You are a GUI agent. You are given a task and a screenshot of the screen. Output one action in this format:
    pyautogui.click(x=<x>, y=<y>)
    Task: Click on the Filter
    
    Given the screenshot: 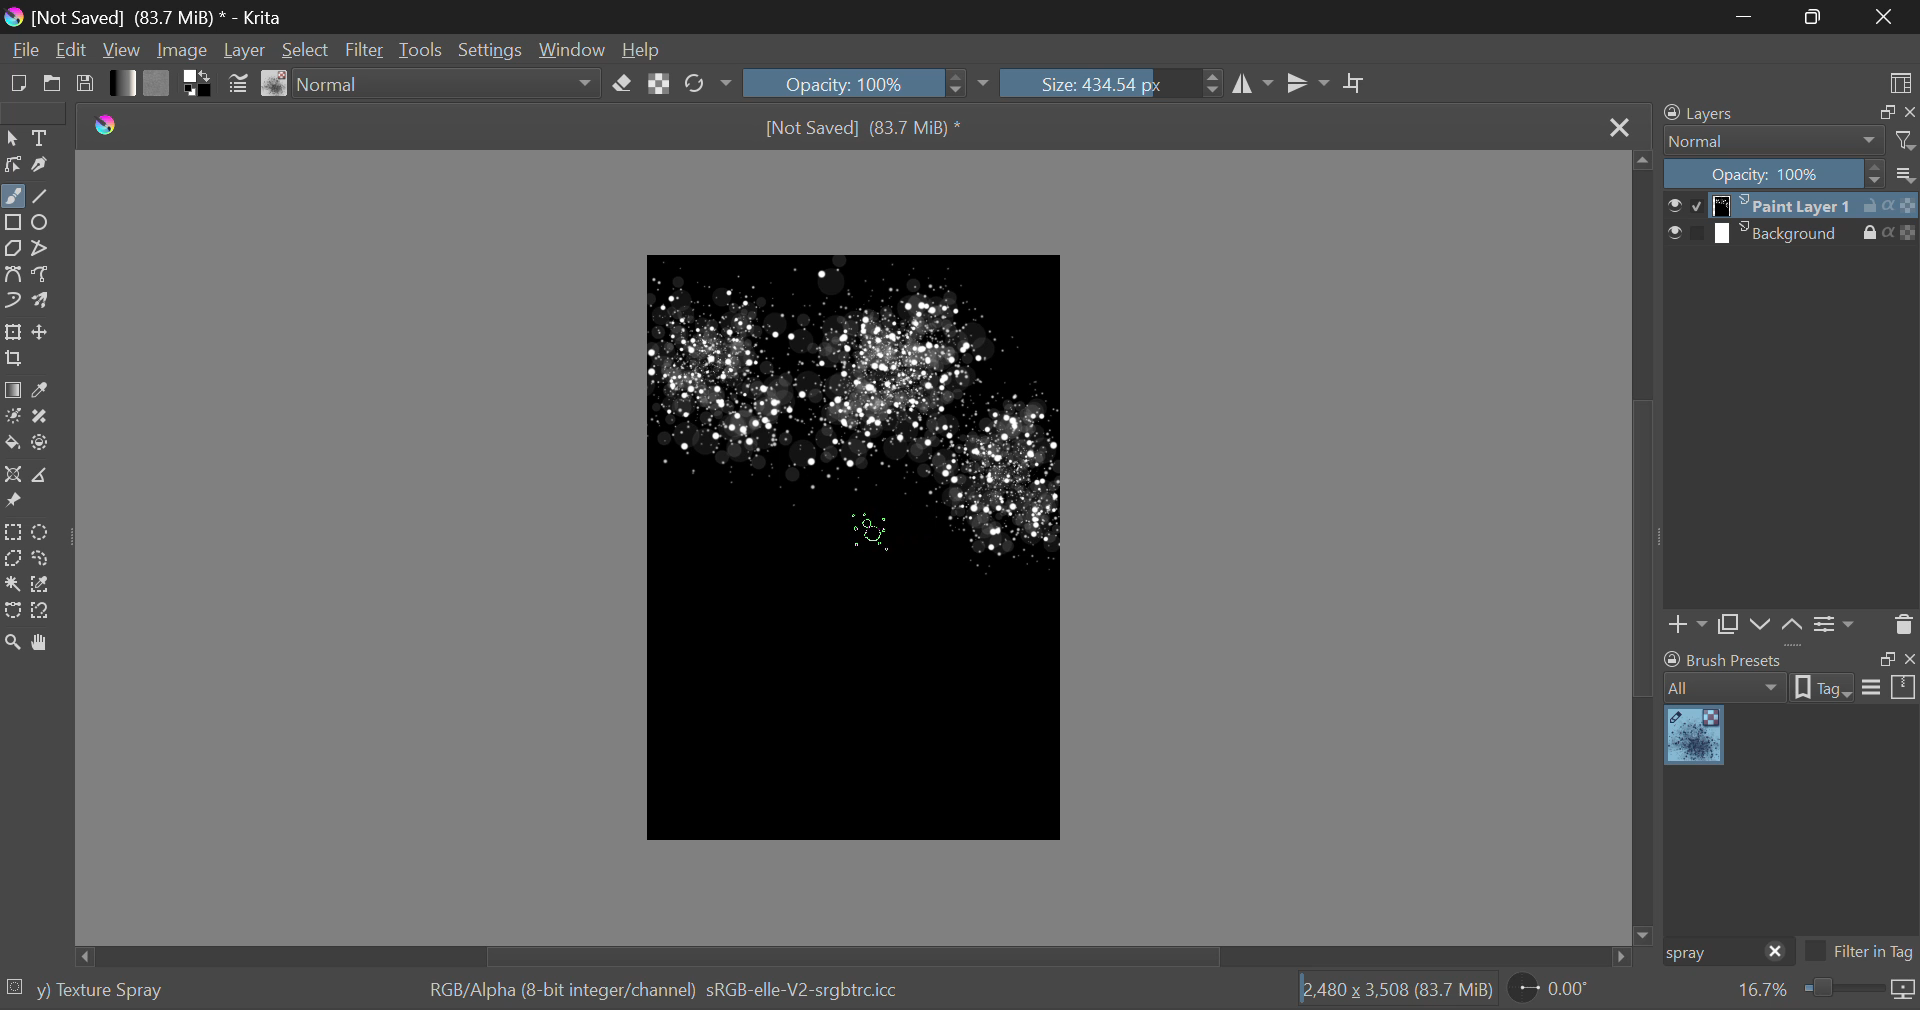 What is the action you would take?
    pyautogui.click(x=365, y=50)
    